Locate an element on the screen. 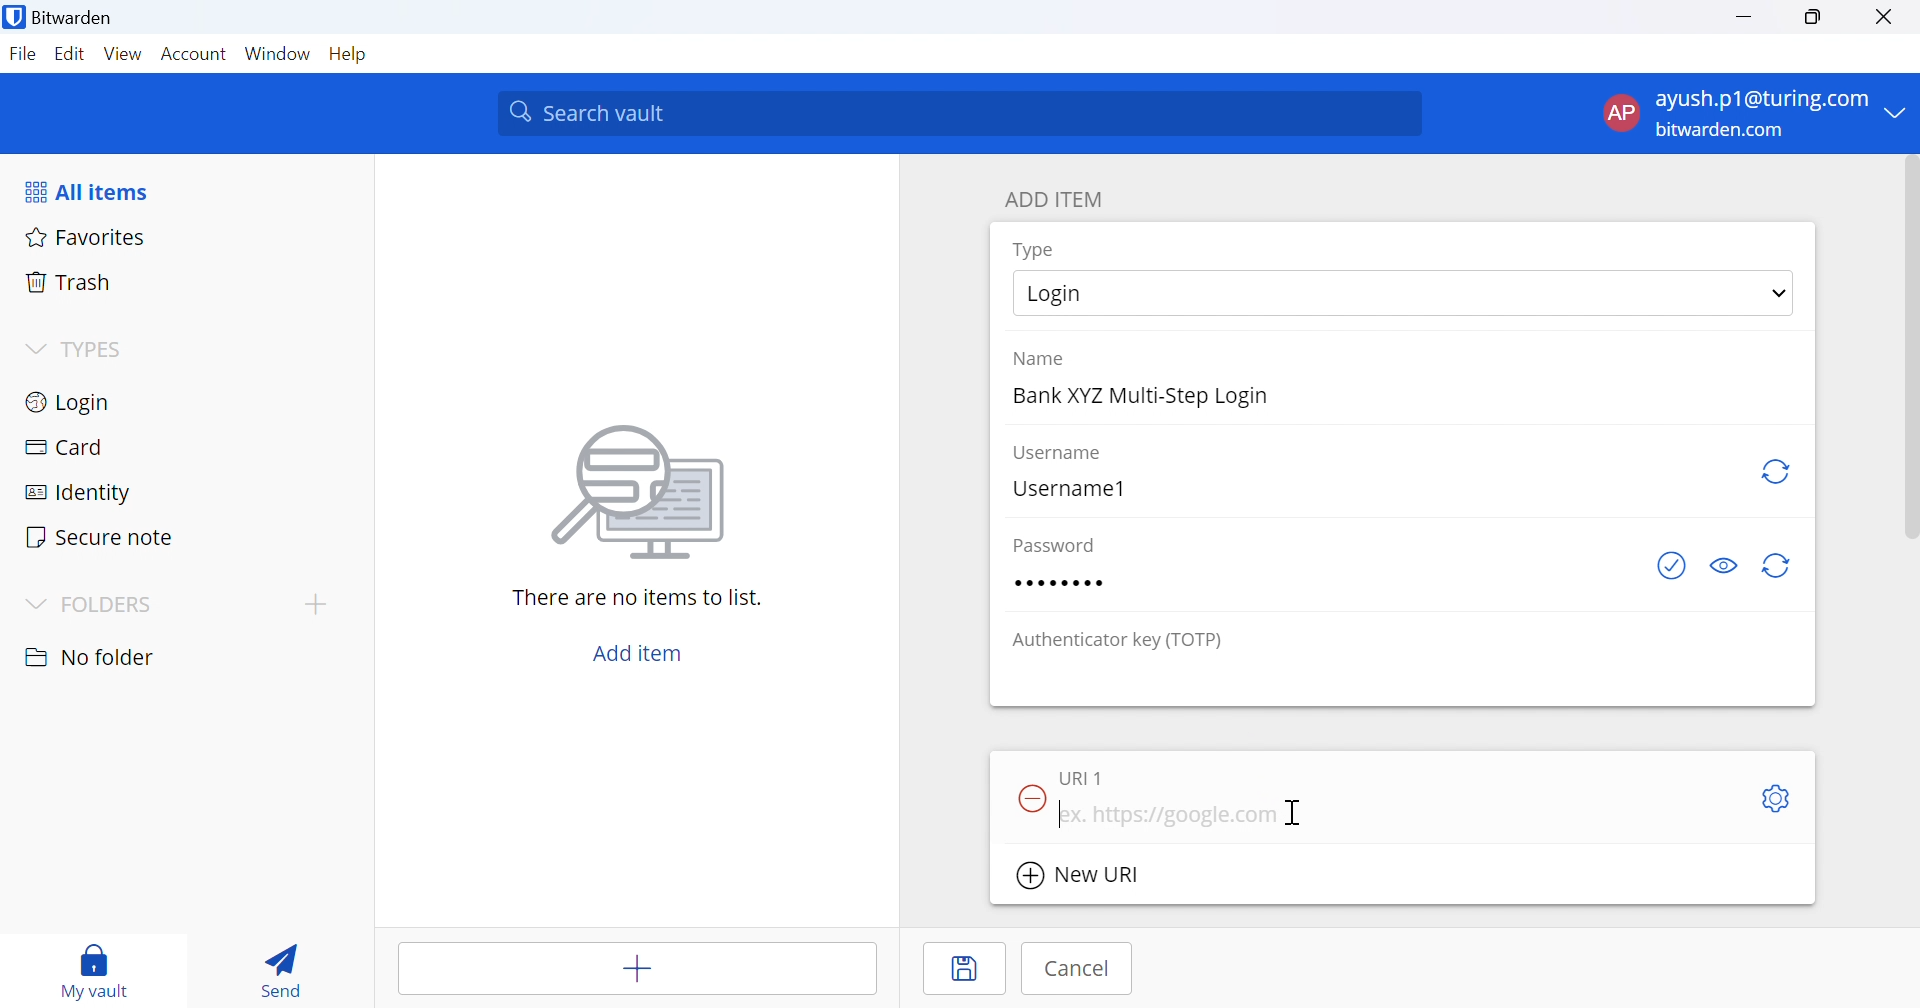 This screenshot has height=1008, width=1920. Drop Down is located at coordinates (34, 346).